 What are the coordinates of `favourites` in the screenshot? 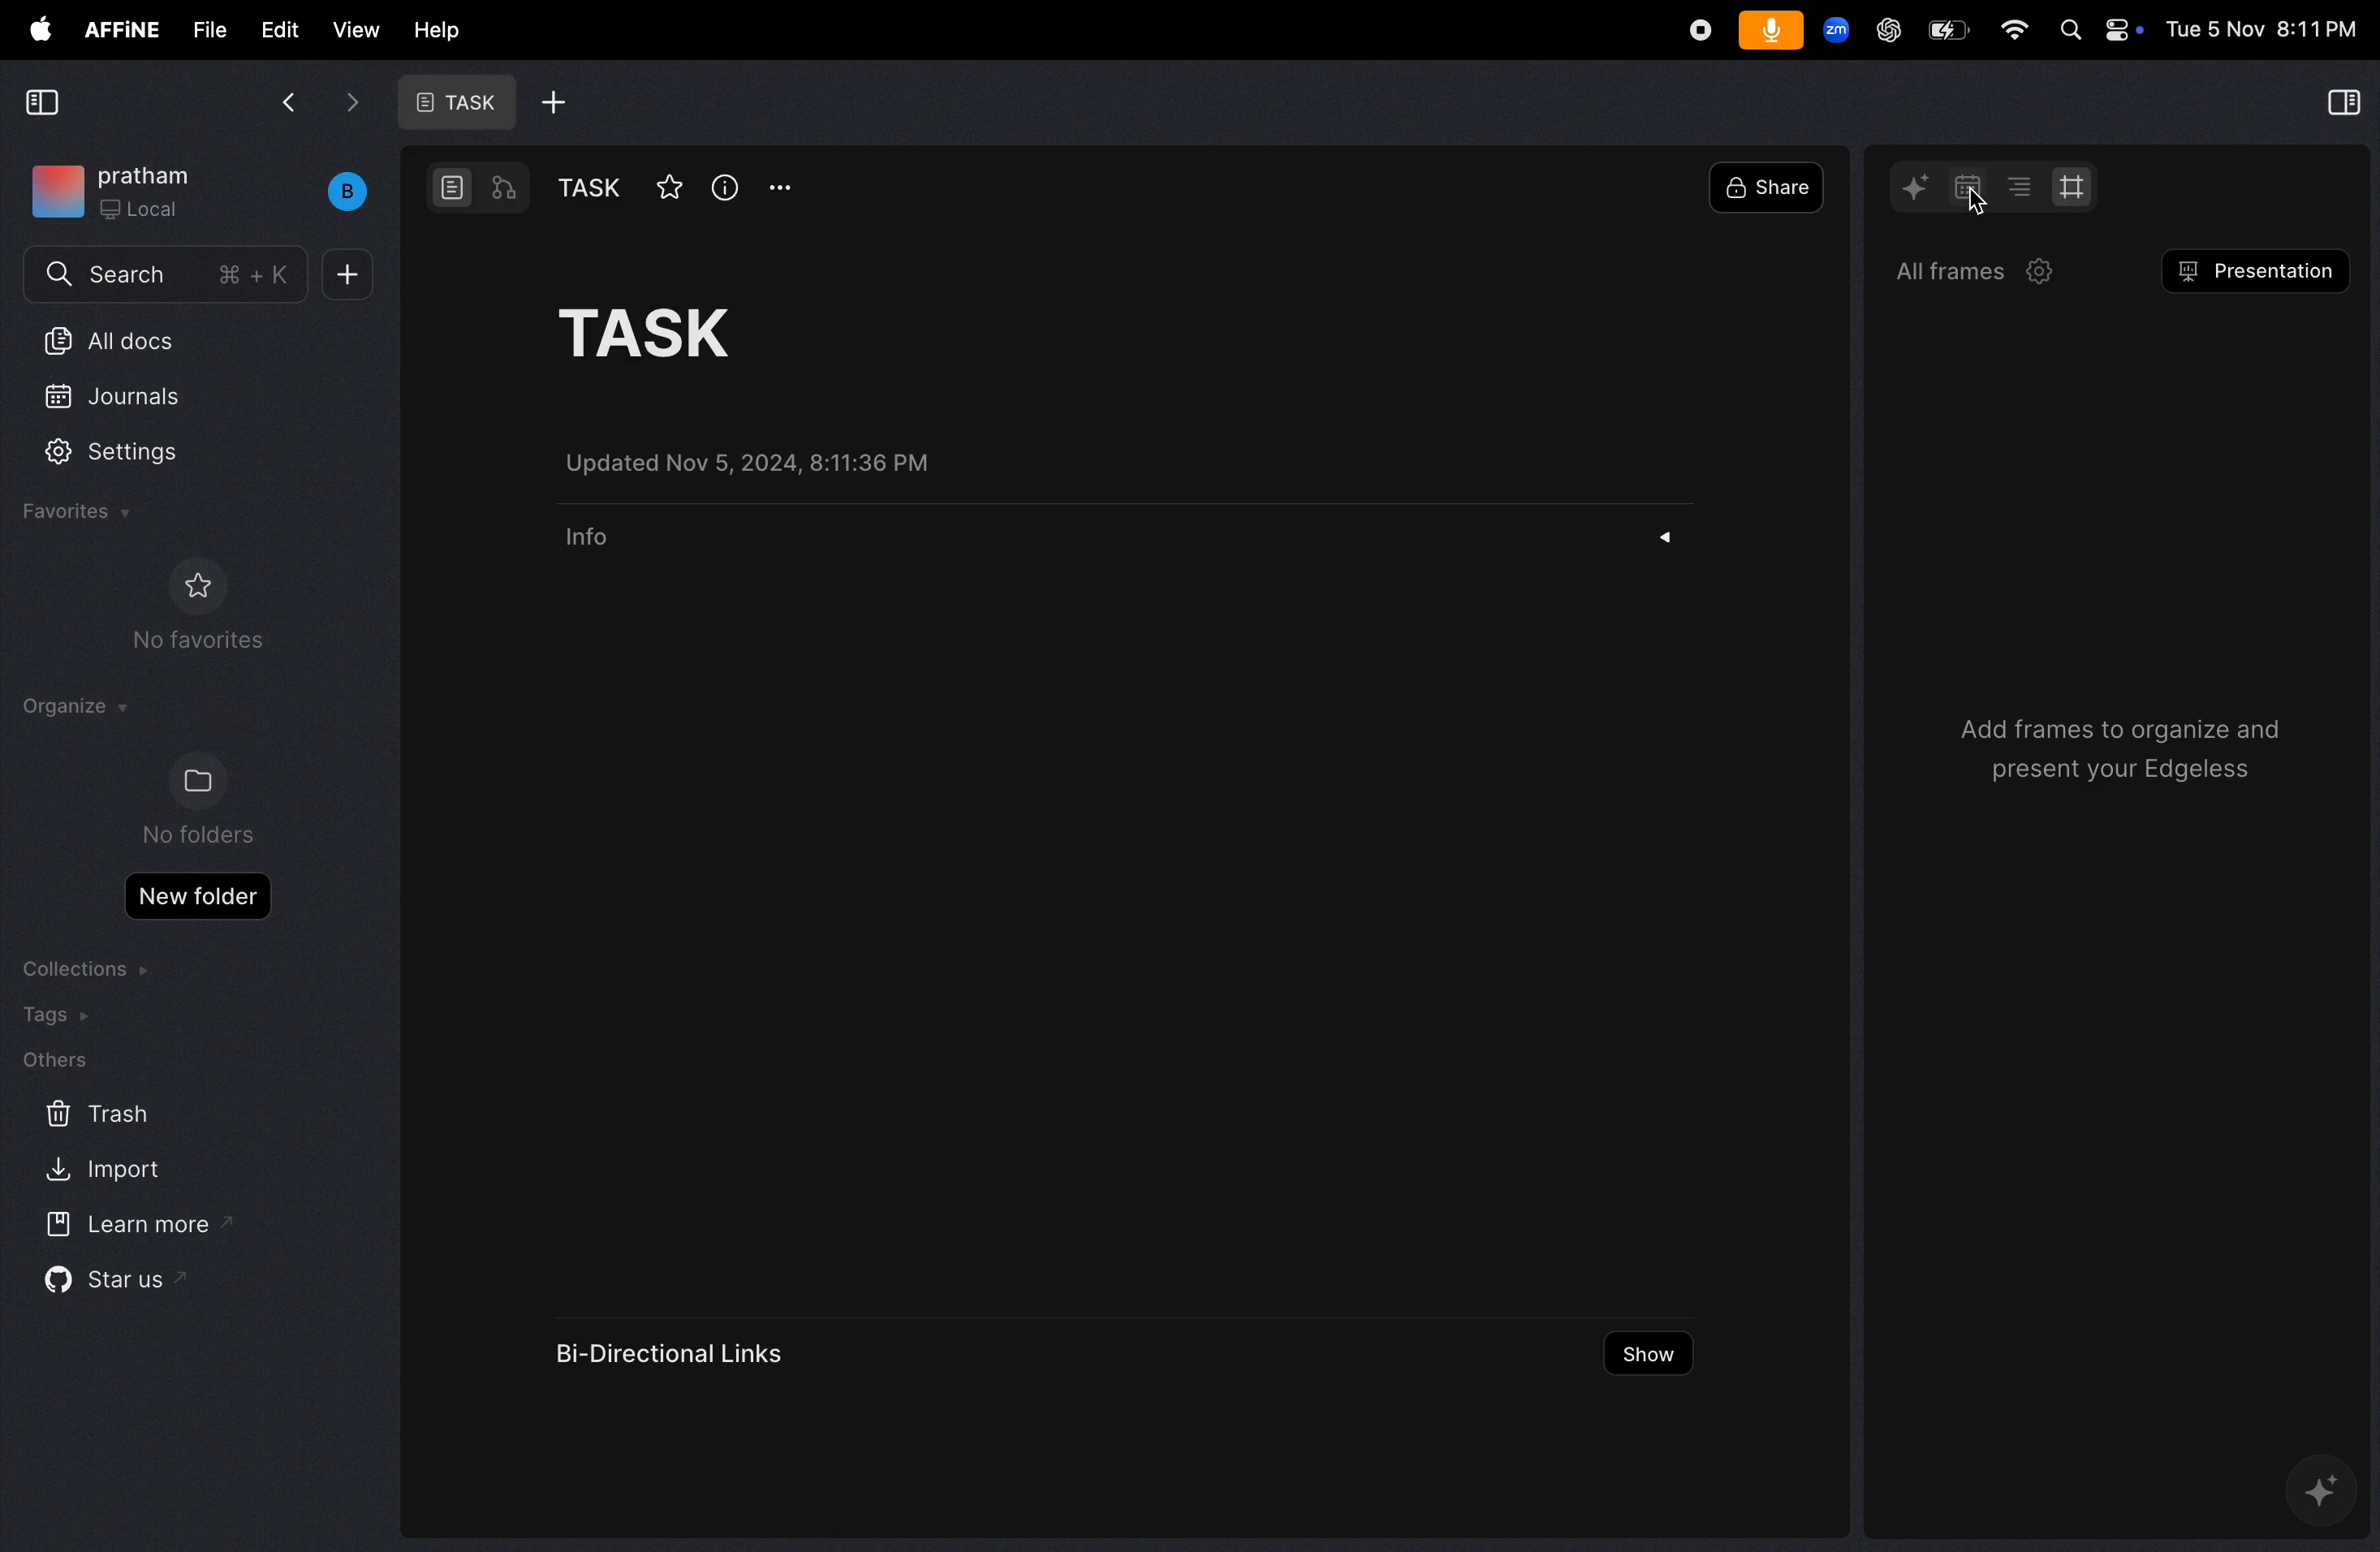 It's located at (84, 514).